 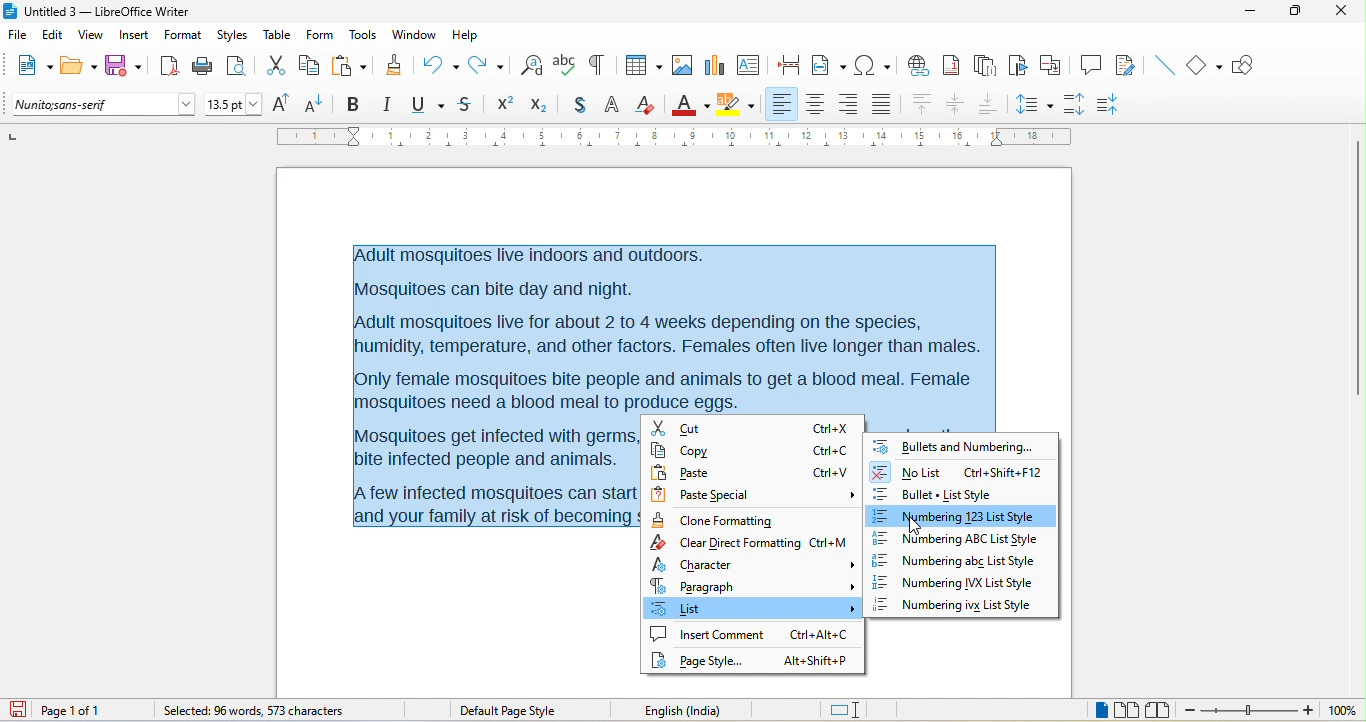 I want to click on end note, so click(x=984, y=65).